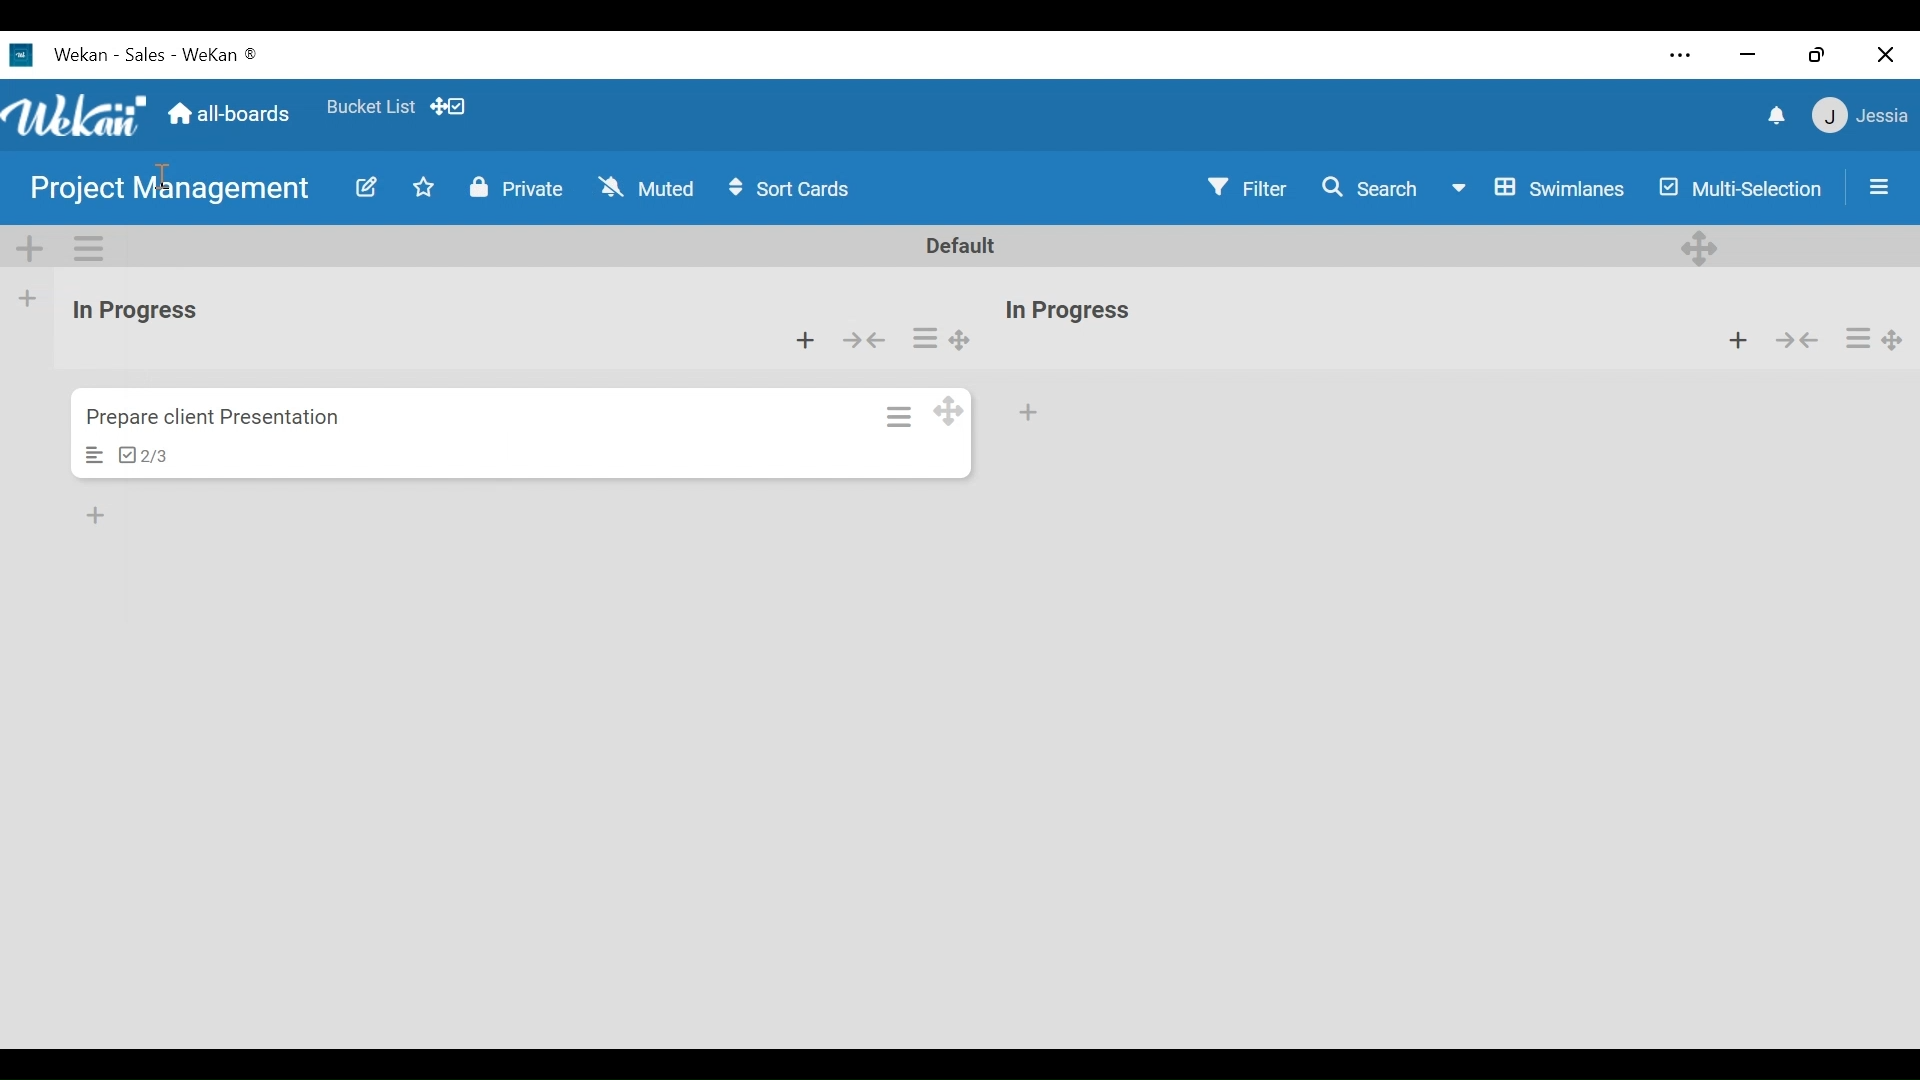 The height and width of the screenshot is (1080, 1920). What do you see at coordinates (449, 105) in the screenshot?
I see `Show desktop drag handle` at bounding box center [449, 105].